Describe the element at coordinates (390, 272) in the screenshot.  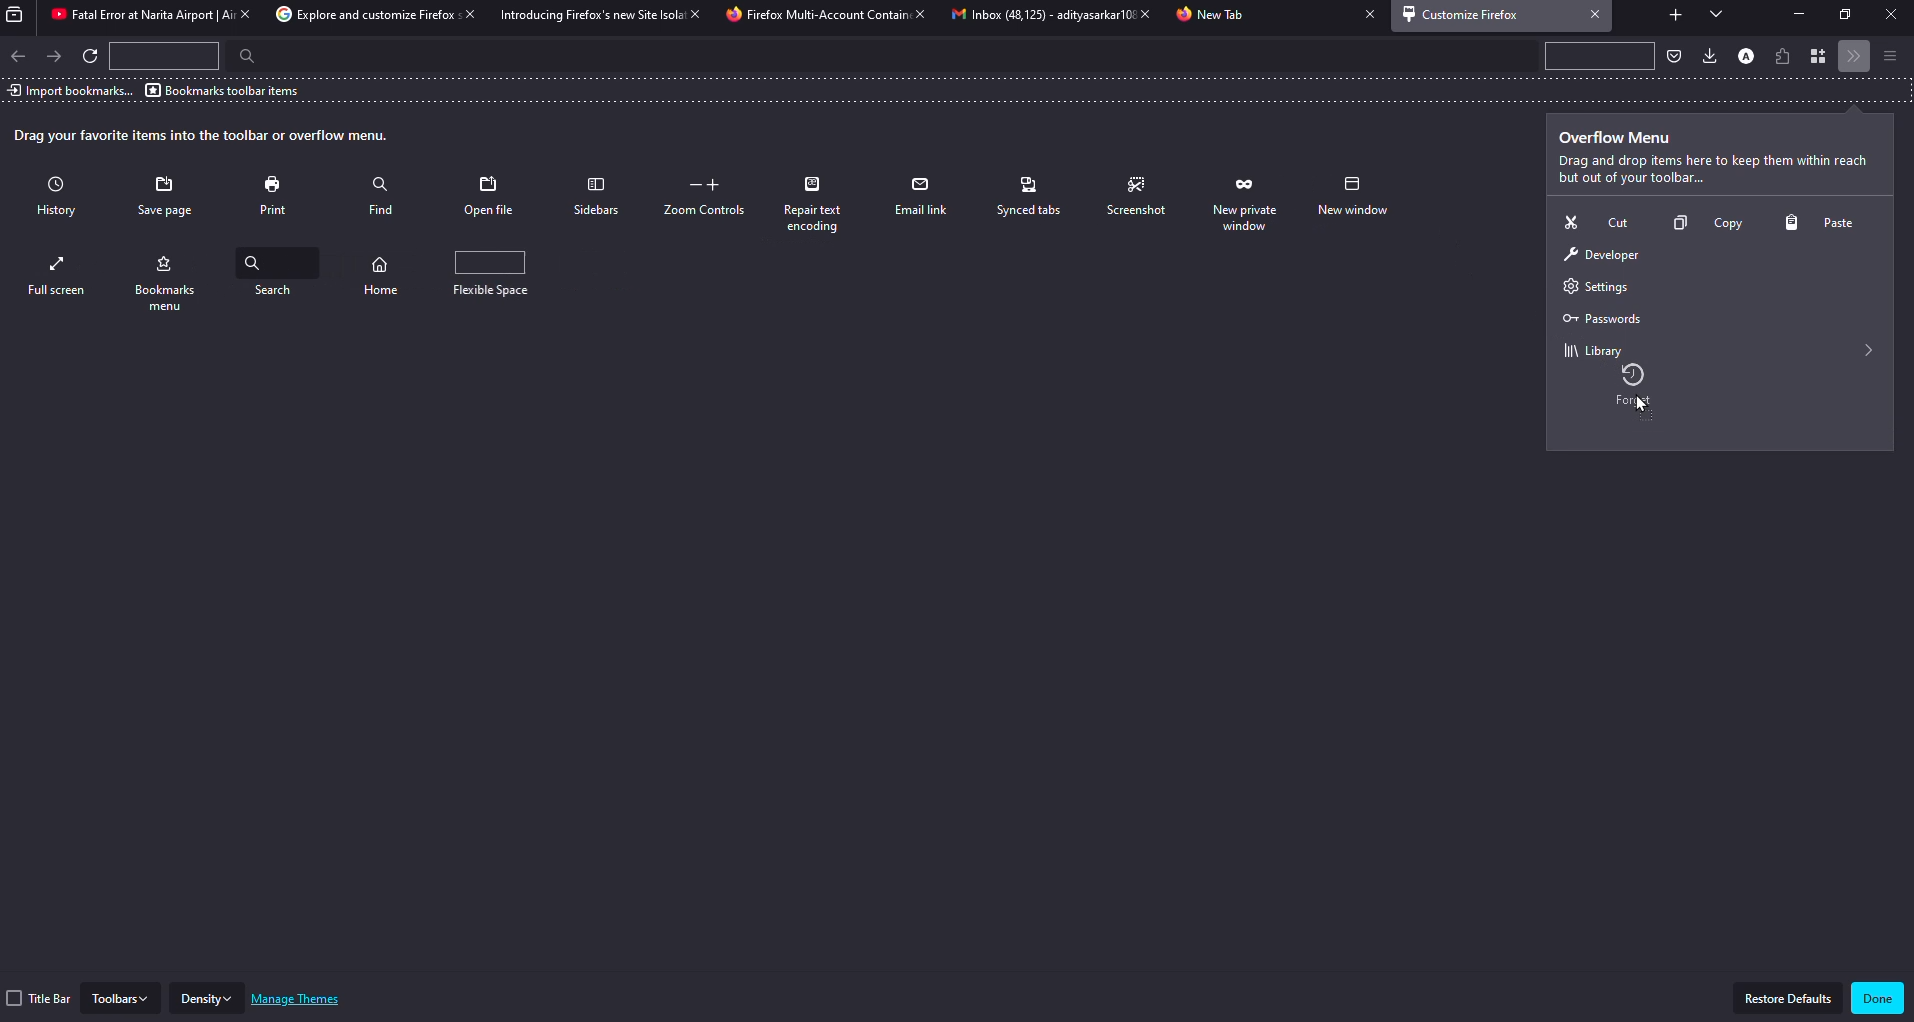
I see `search` at that location.